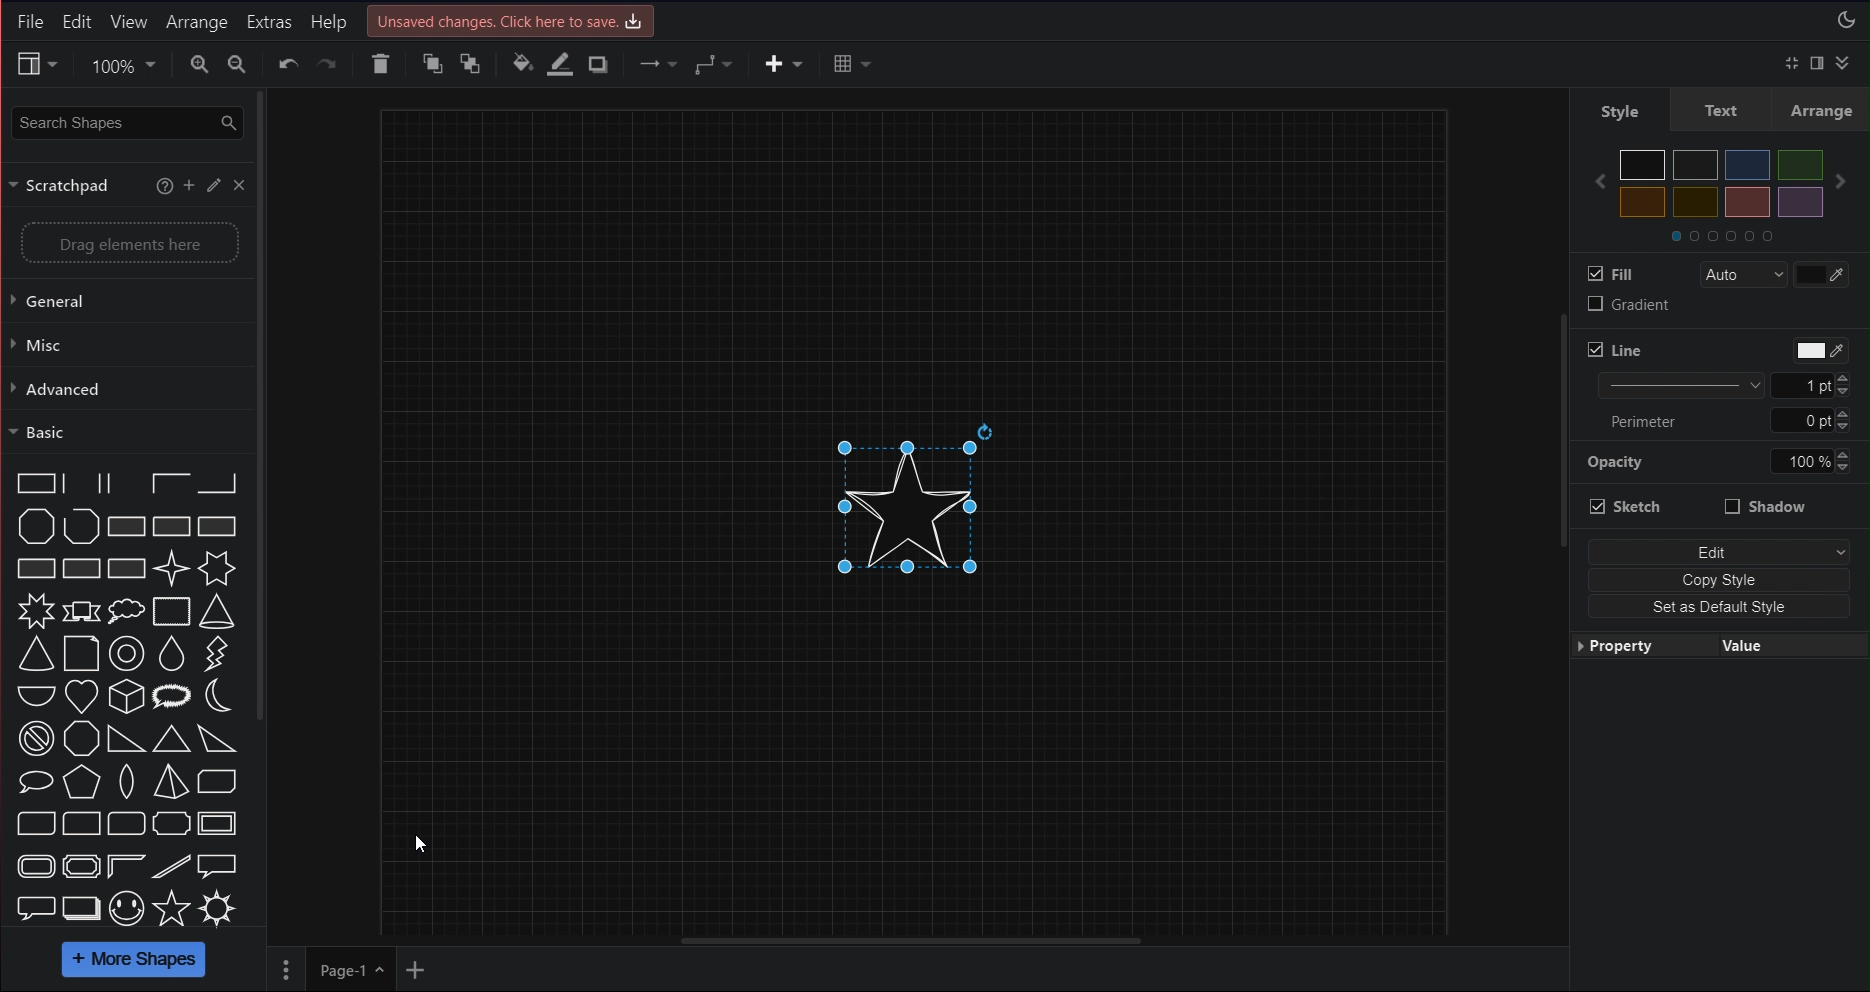  I want to click on Scratchpad, so click(62, 186).